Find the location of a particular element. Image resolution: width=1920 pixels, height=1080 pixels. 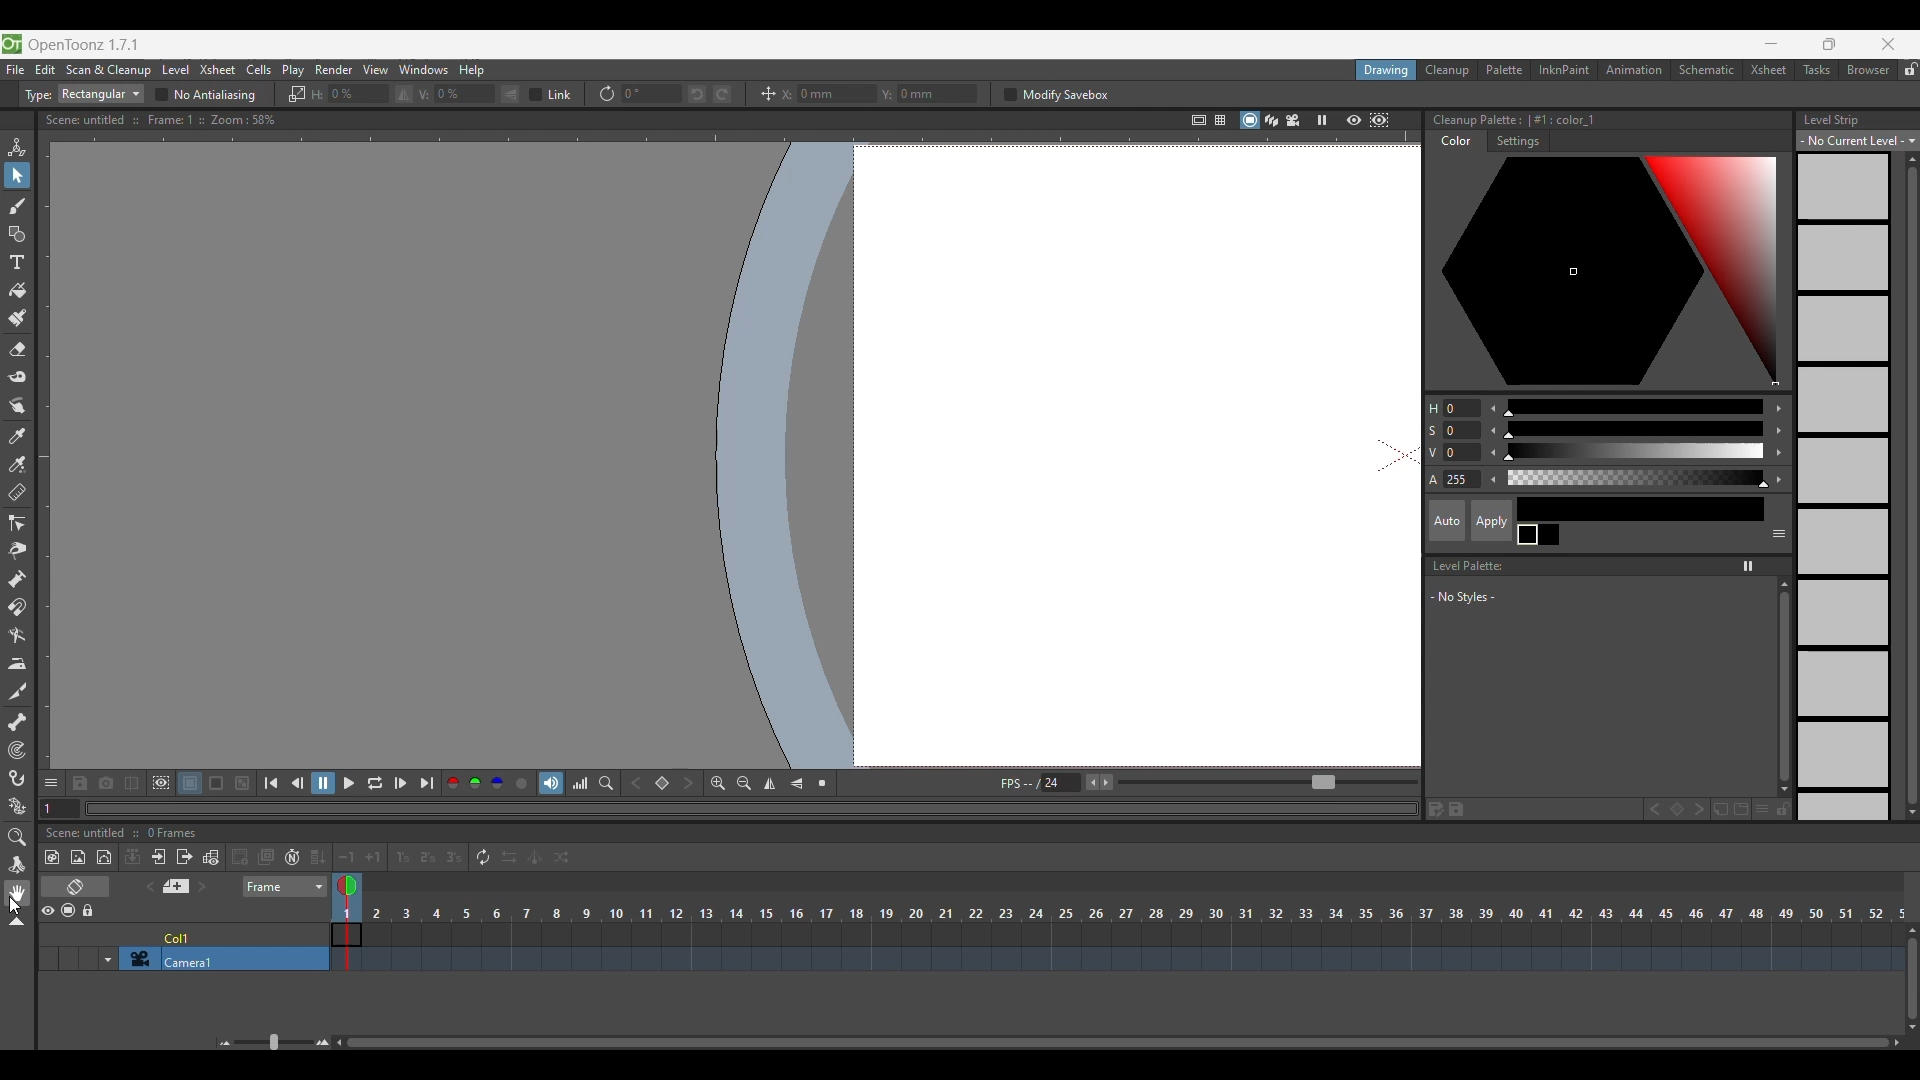

Fill in empty cells is located at coordinates (318, 857).